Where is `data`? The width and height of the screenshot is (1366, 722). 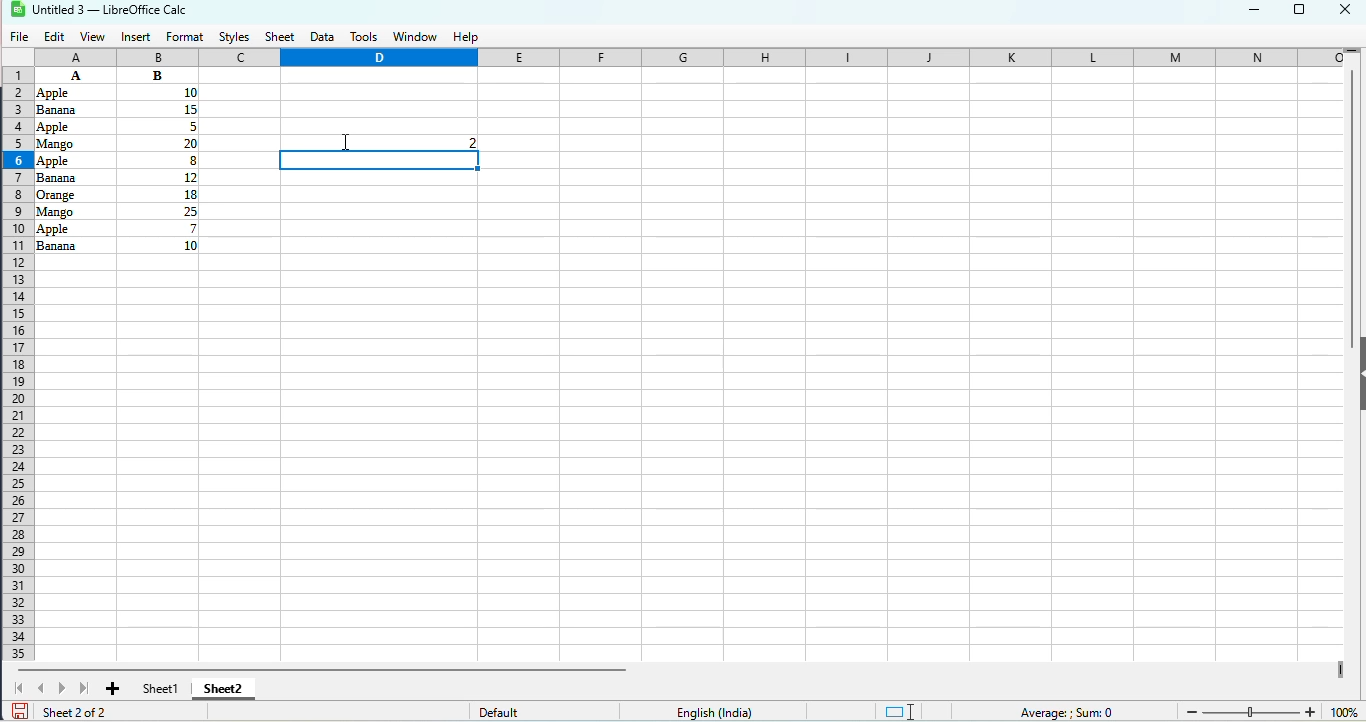
data is located at coordinates (117, 159).